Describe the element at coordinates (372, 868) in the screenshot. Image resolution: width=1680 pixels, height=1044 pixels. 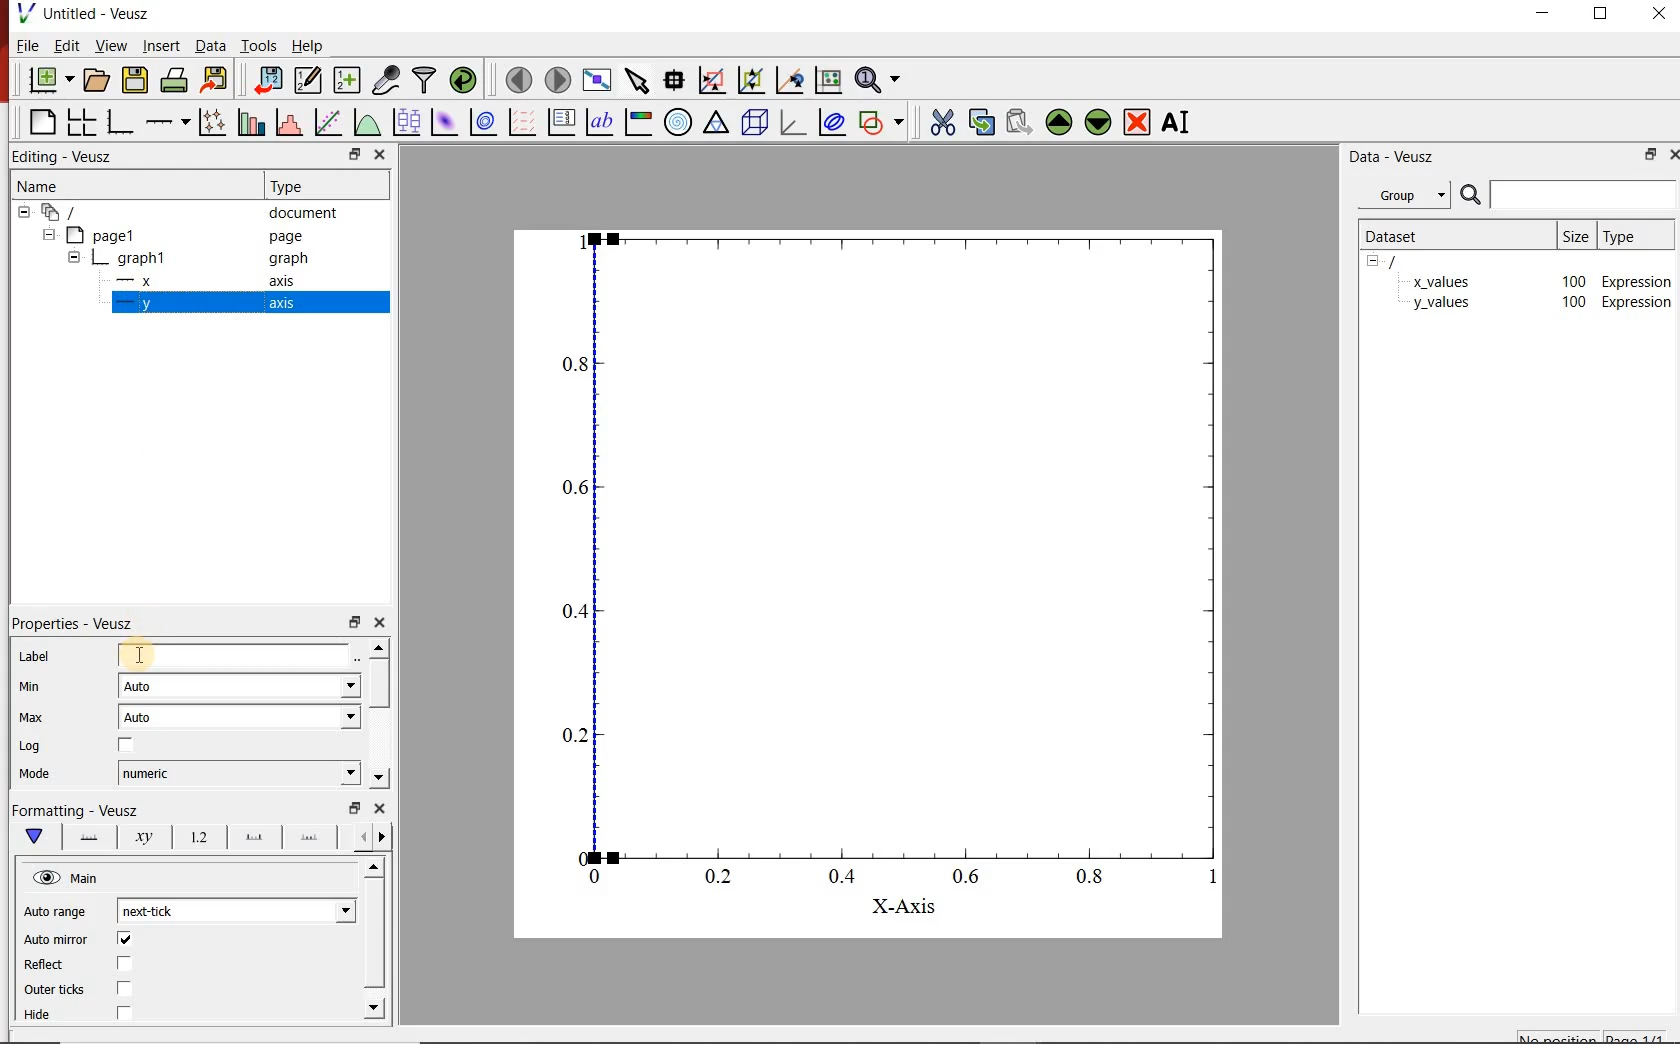
I see `move up` at that location.